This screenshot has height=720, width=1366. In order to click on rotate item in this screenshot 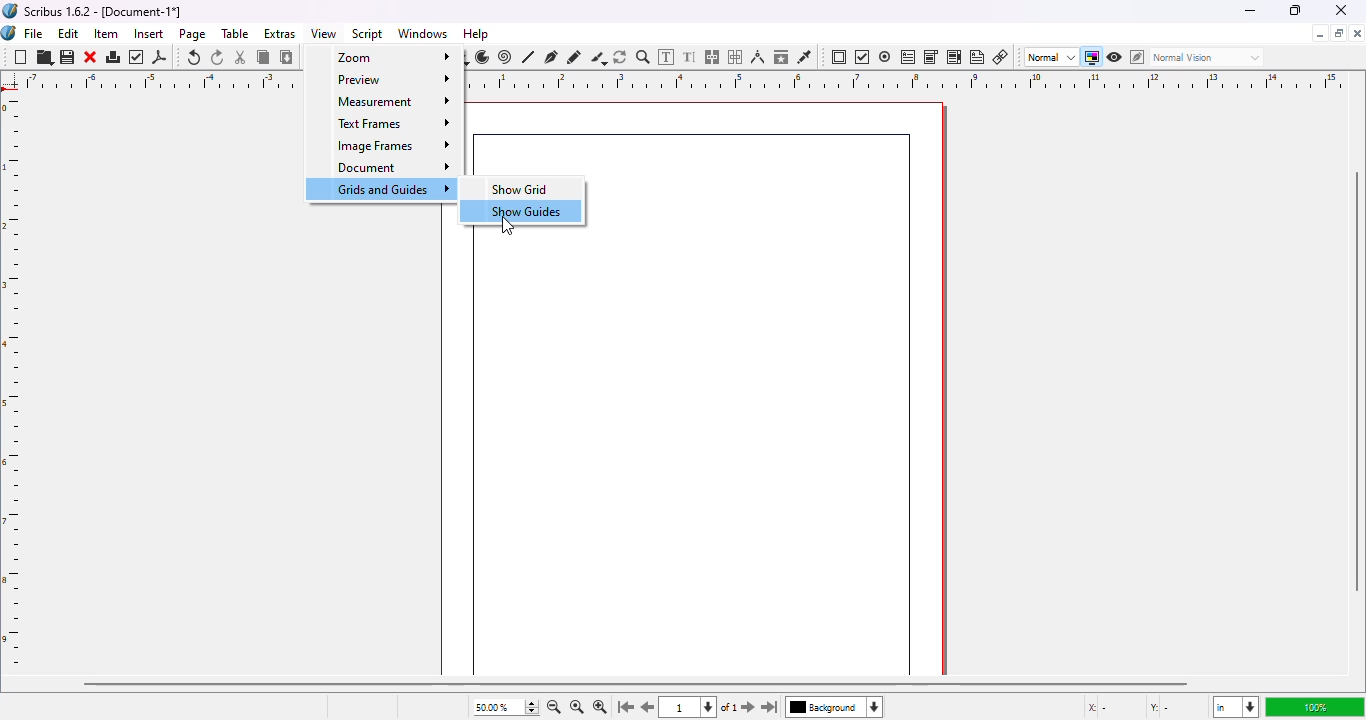, I will do `click(621, 57)`.